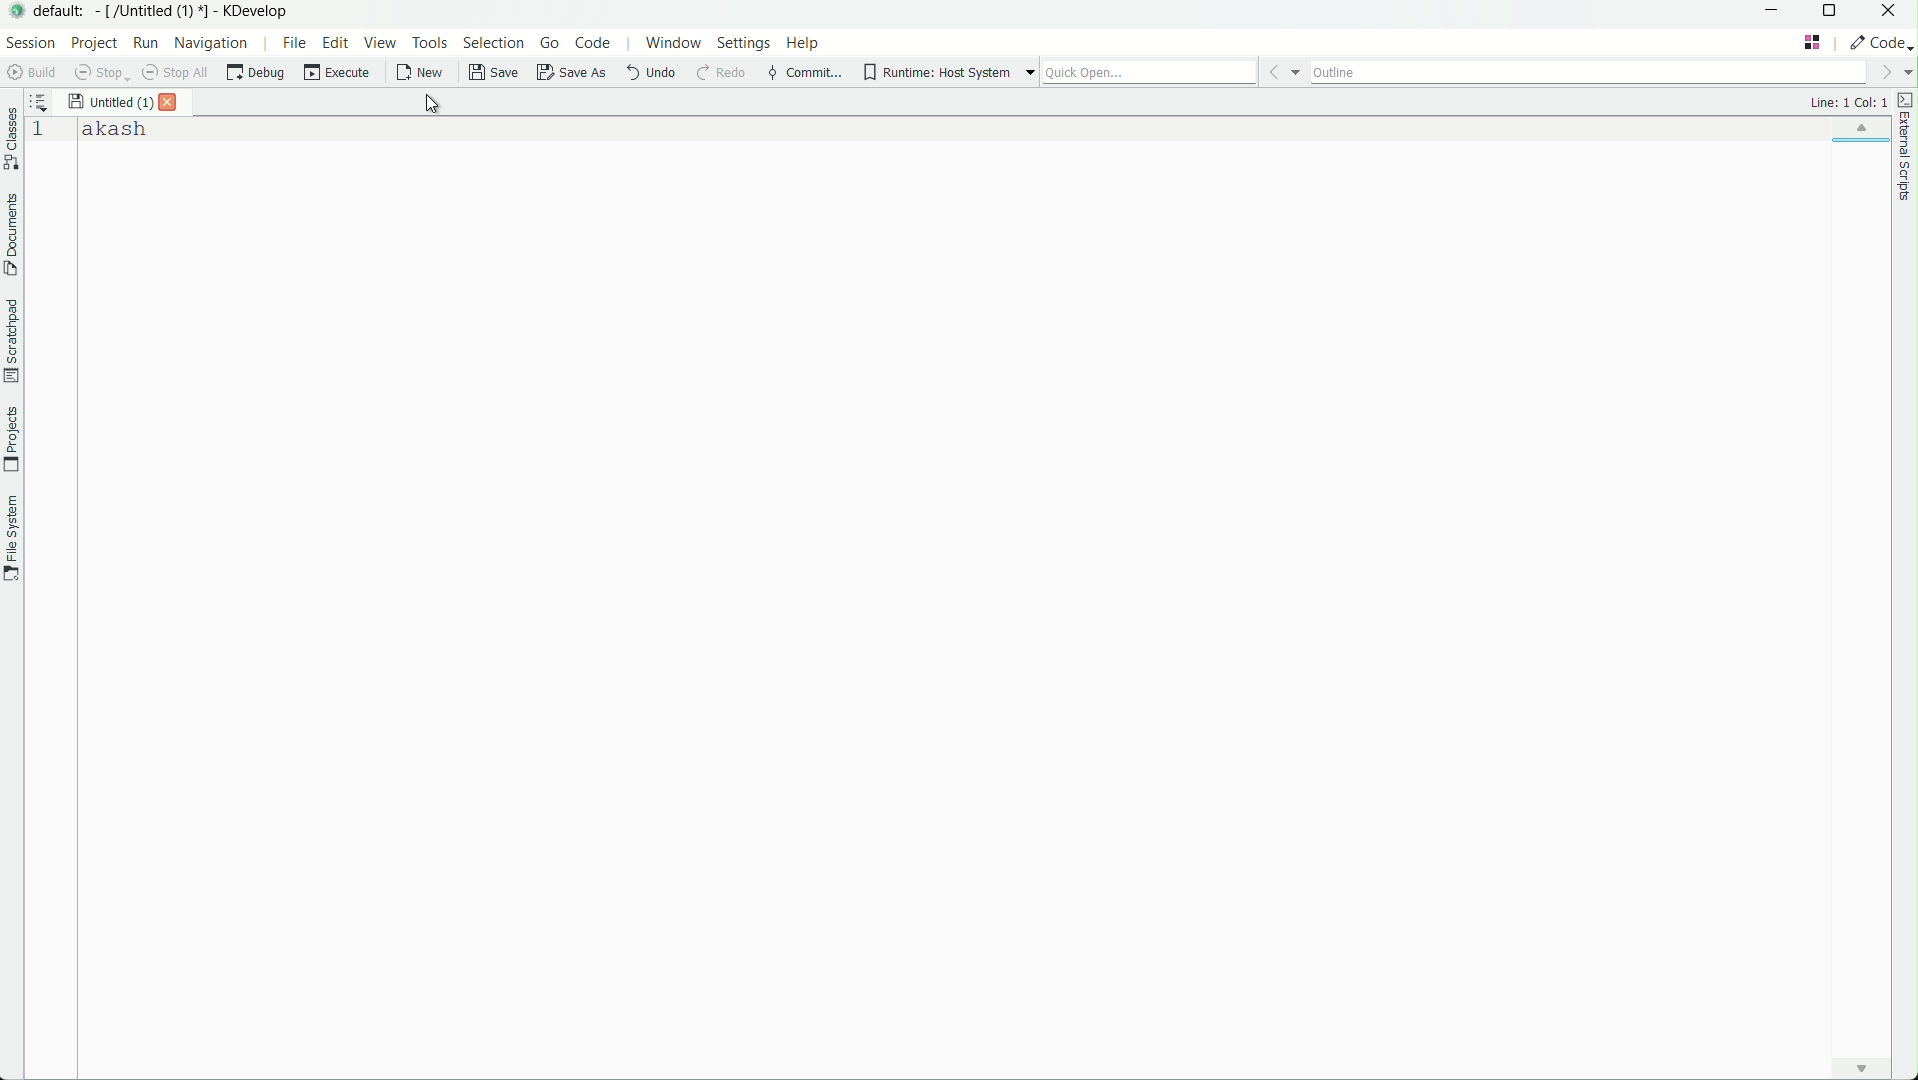 The image size is (1918, 1080). I want to click on external scripts, so click(1906, 145).